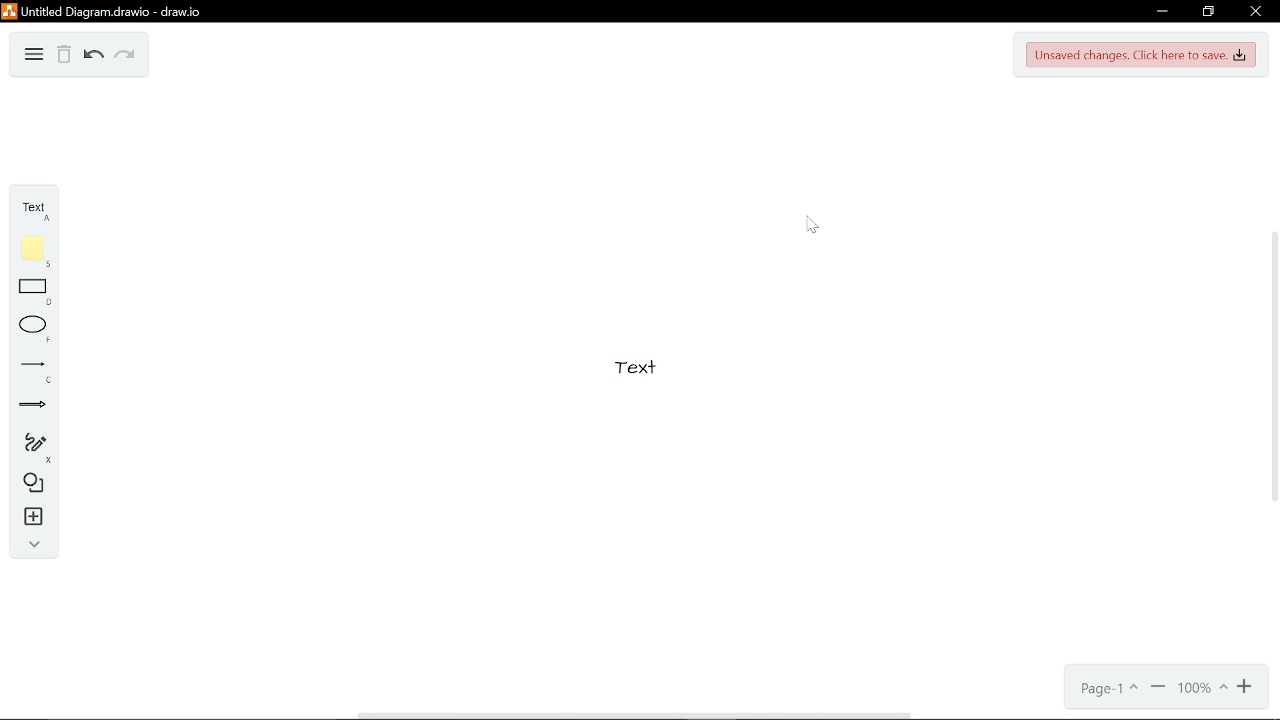  Describe the element at coordinates (1109, 689) in the screenshot. I see `current page` at that location.